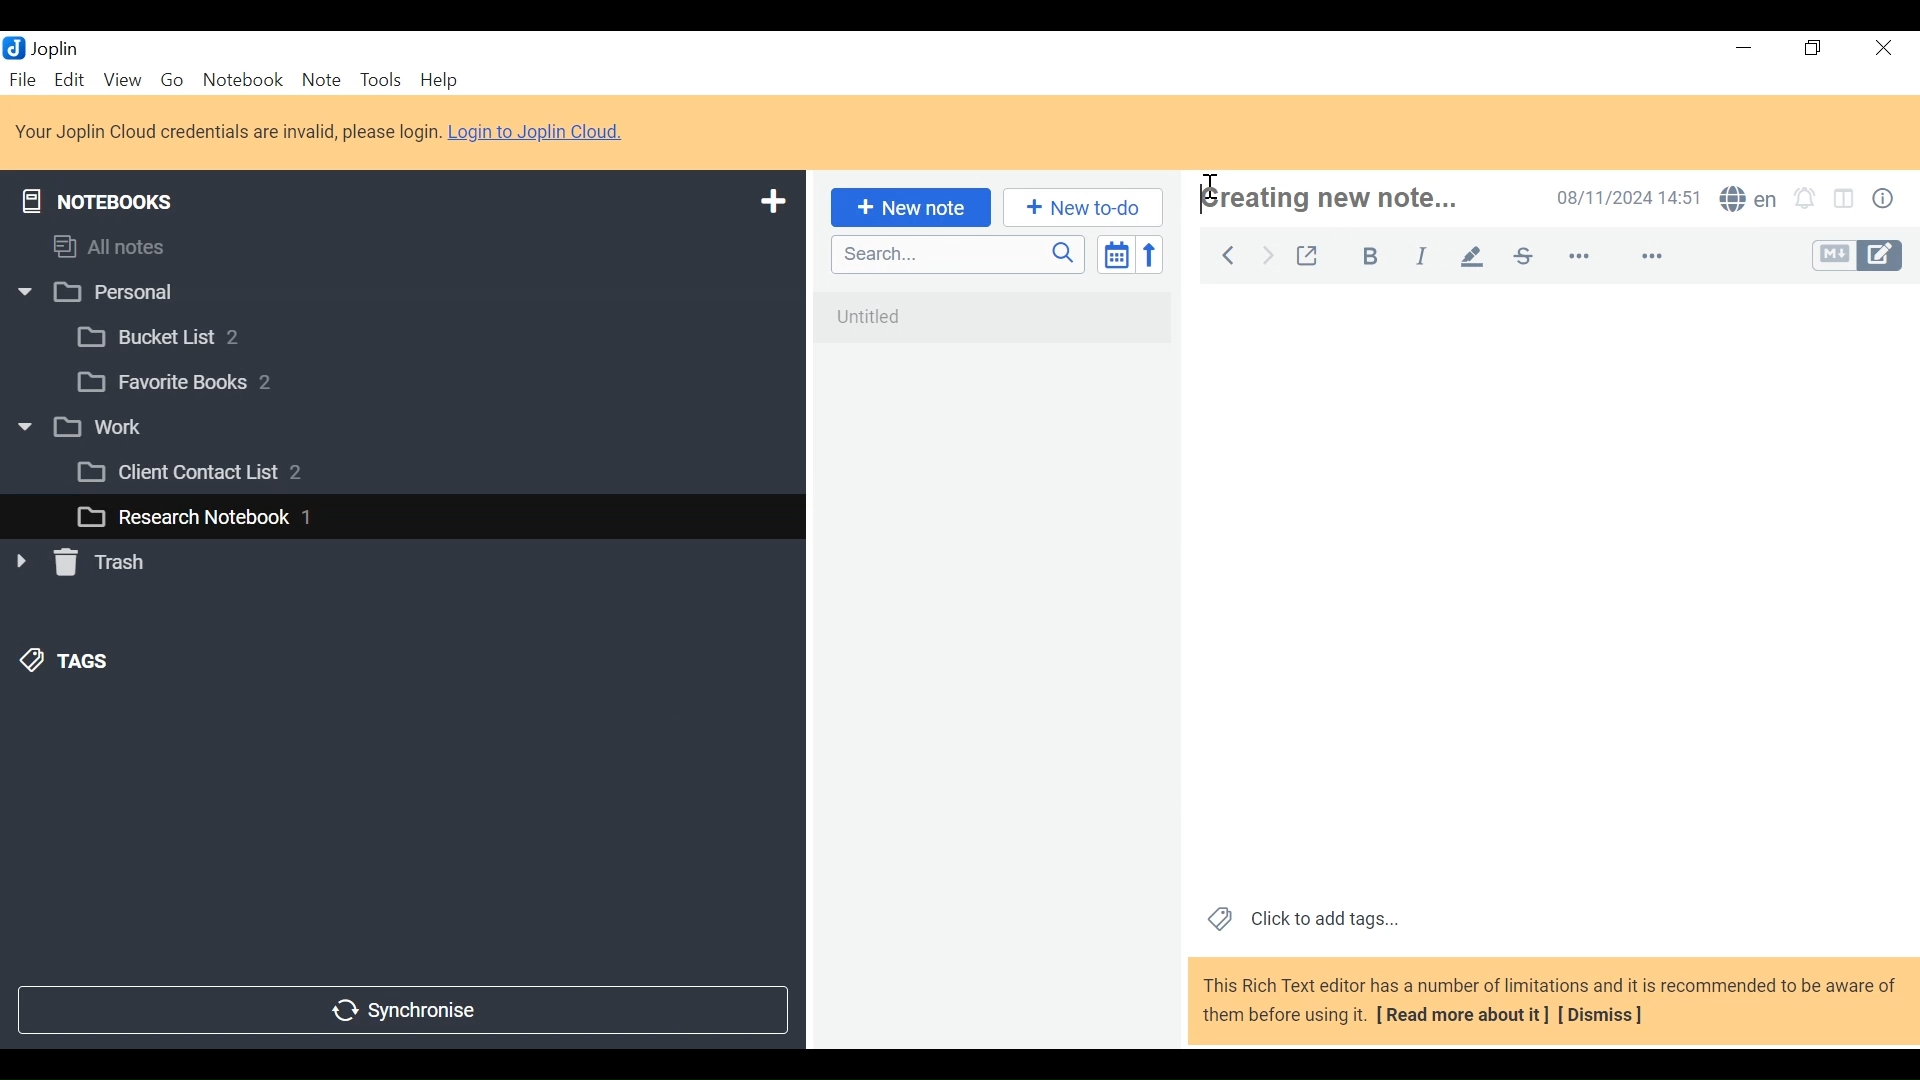  Describe the element at coordinates (998, 330) in the screenshot. I see `No notes in here. Create one by clicking
on "New note".` at that location.